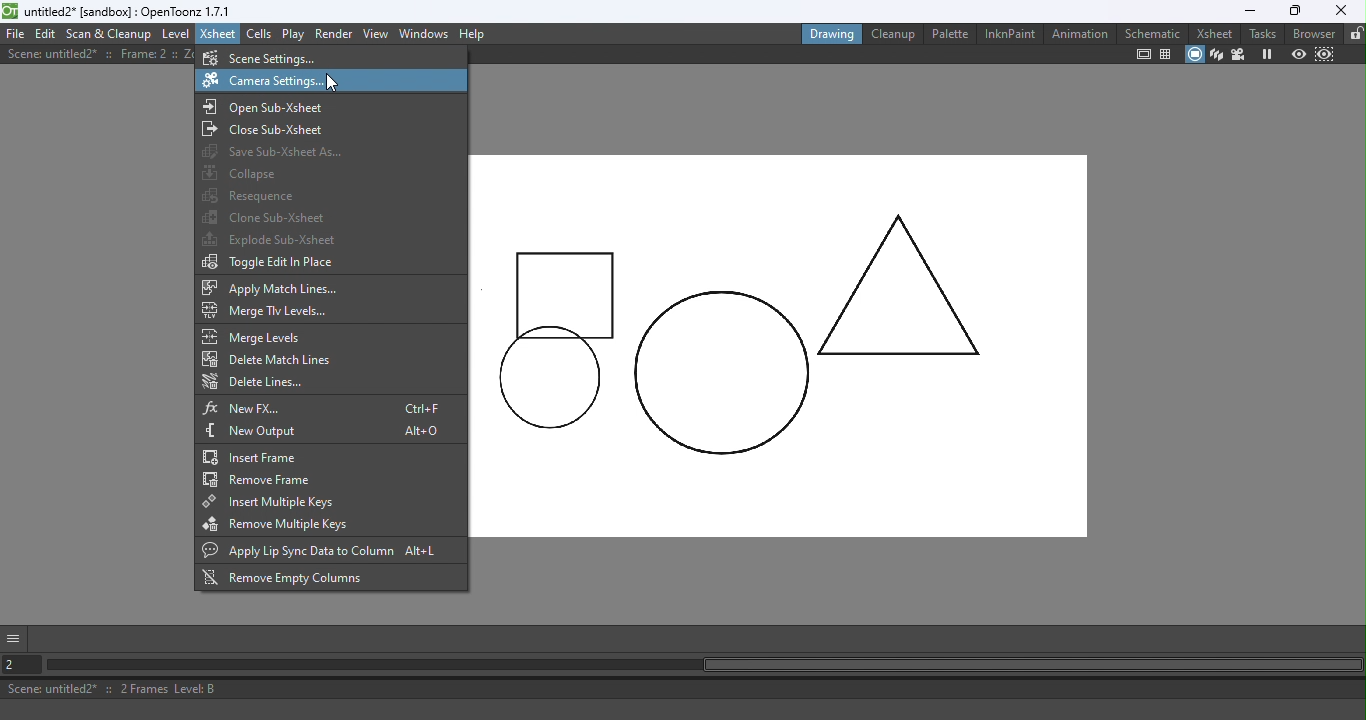  I want to click on Close, so click(1341, 11).